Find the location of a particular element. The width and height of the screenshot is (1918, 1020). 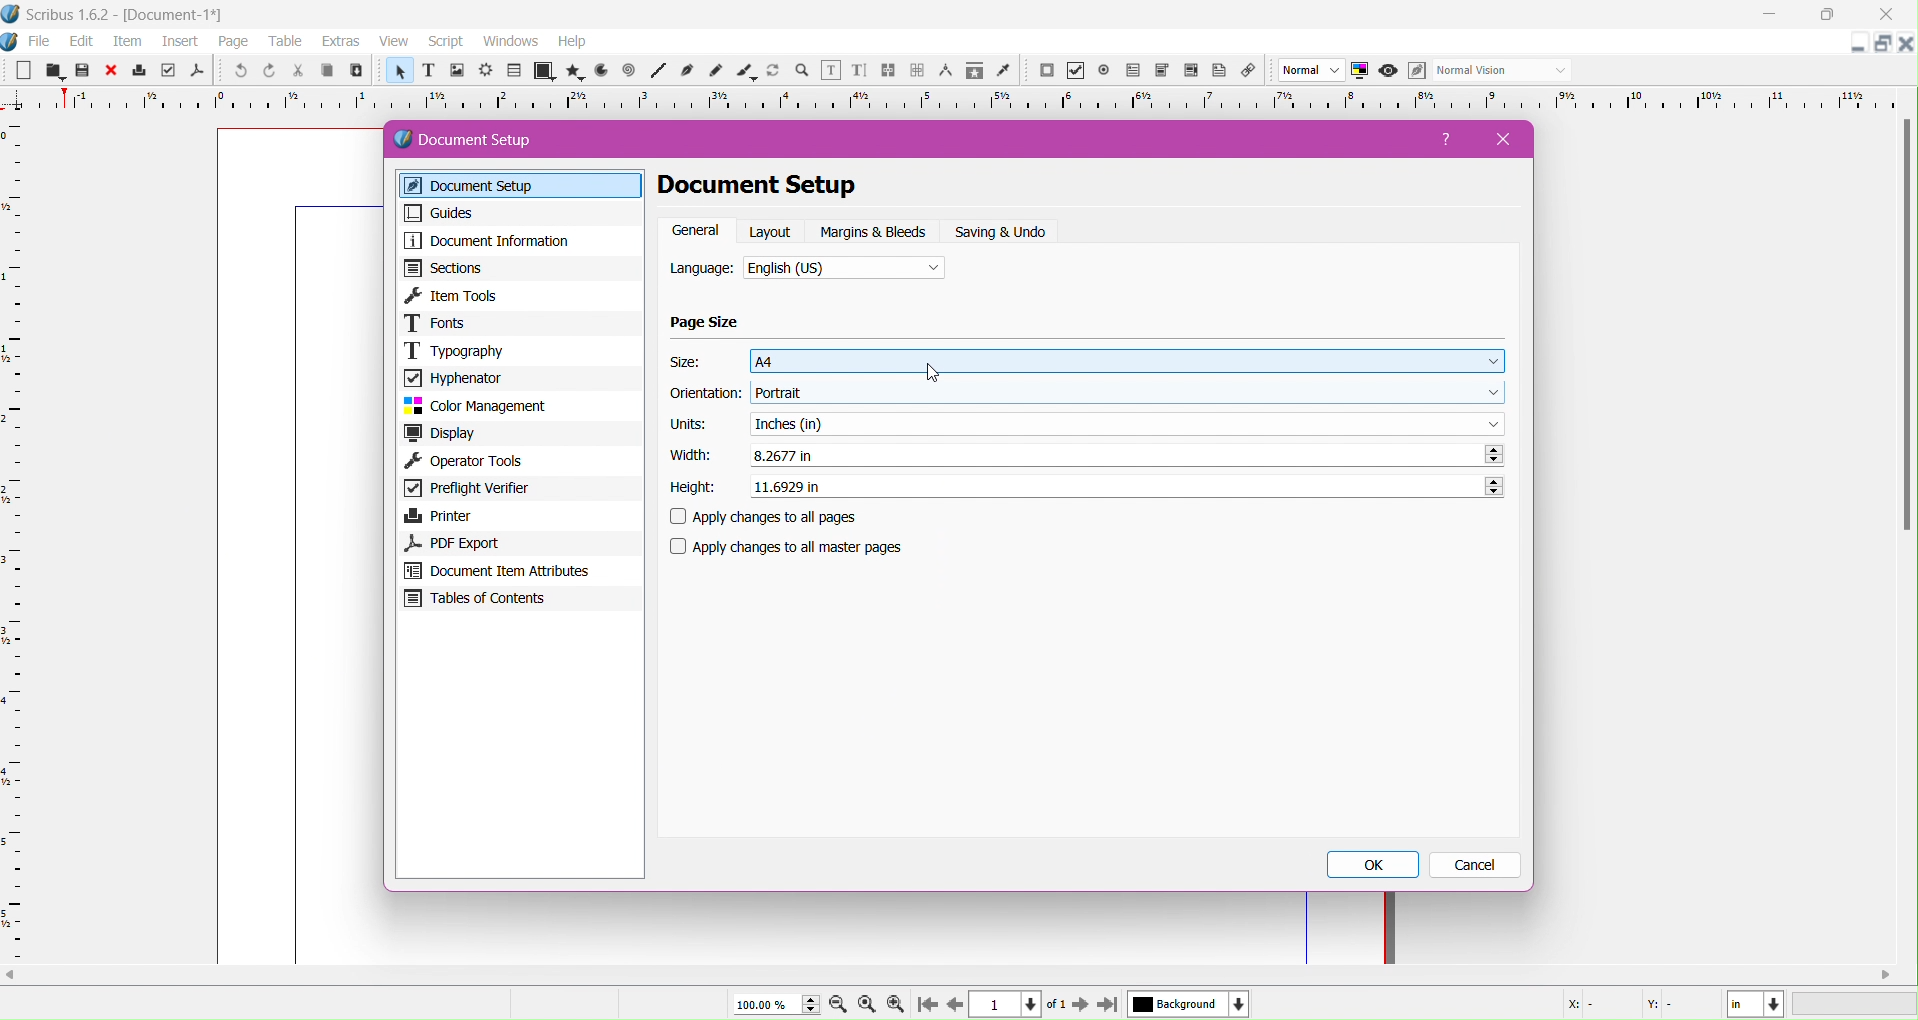

Document Item Attributes is located at coordinates (519, 571).